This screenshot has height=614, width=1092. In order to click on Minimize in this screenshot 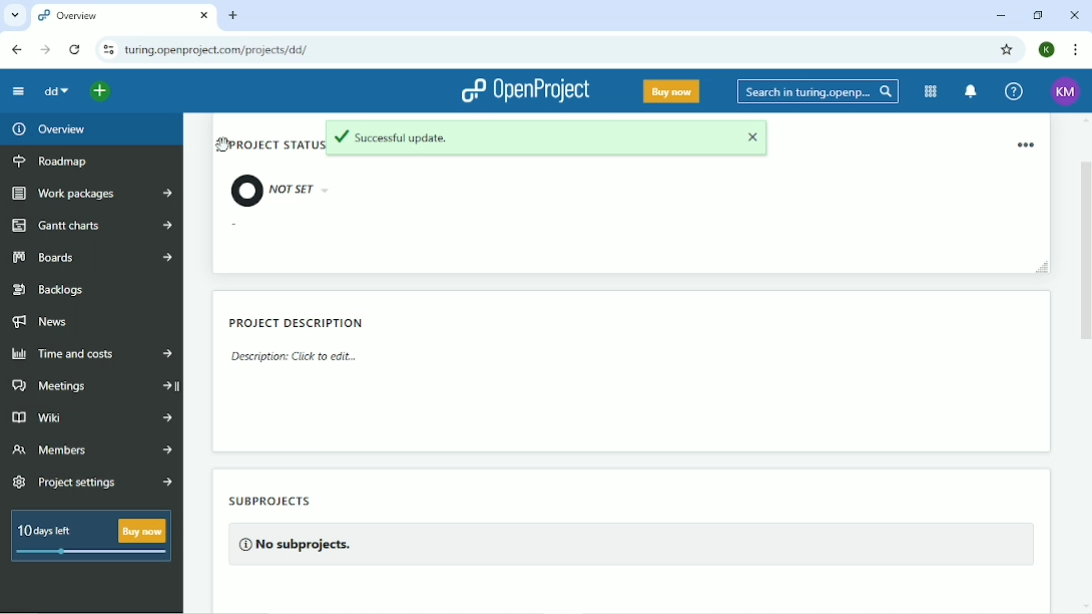, I will do `click(1002, 15)`.